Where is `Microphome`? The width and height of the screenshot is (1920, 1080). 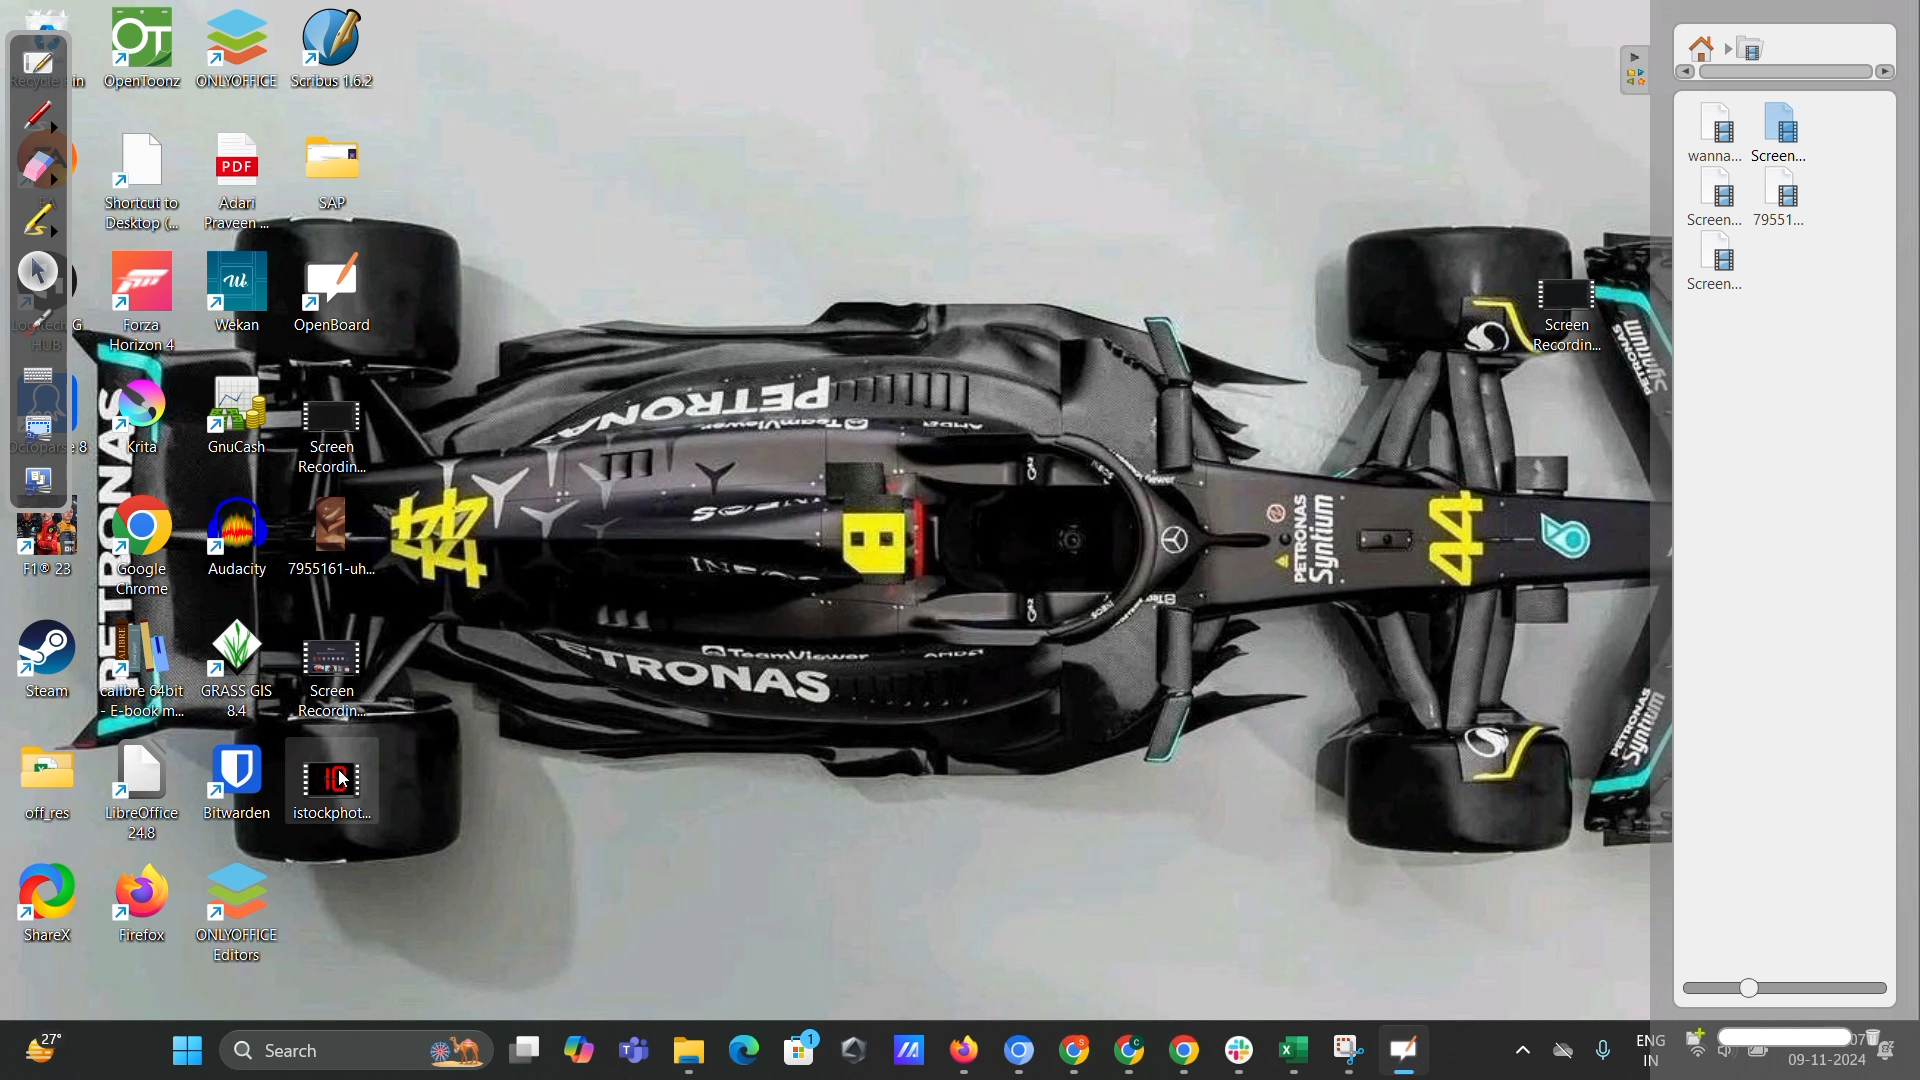
Microphome is located at coordinates (1601, 1049).